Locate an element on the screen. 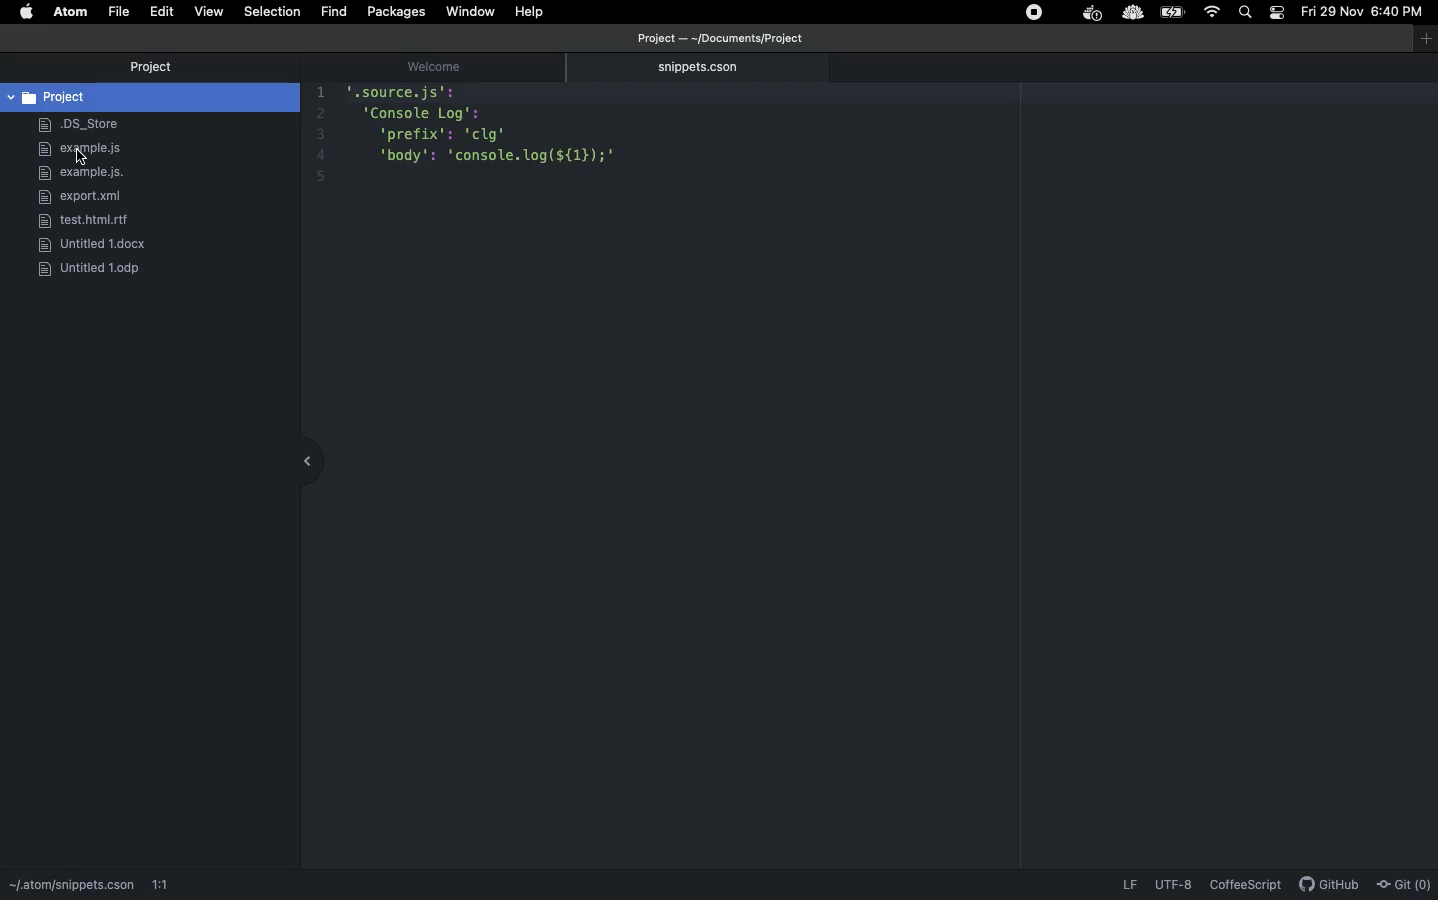  Time is located at coordinates (1402, 15).